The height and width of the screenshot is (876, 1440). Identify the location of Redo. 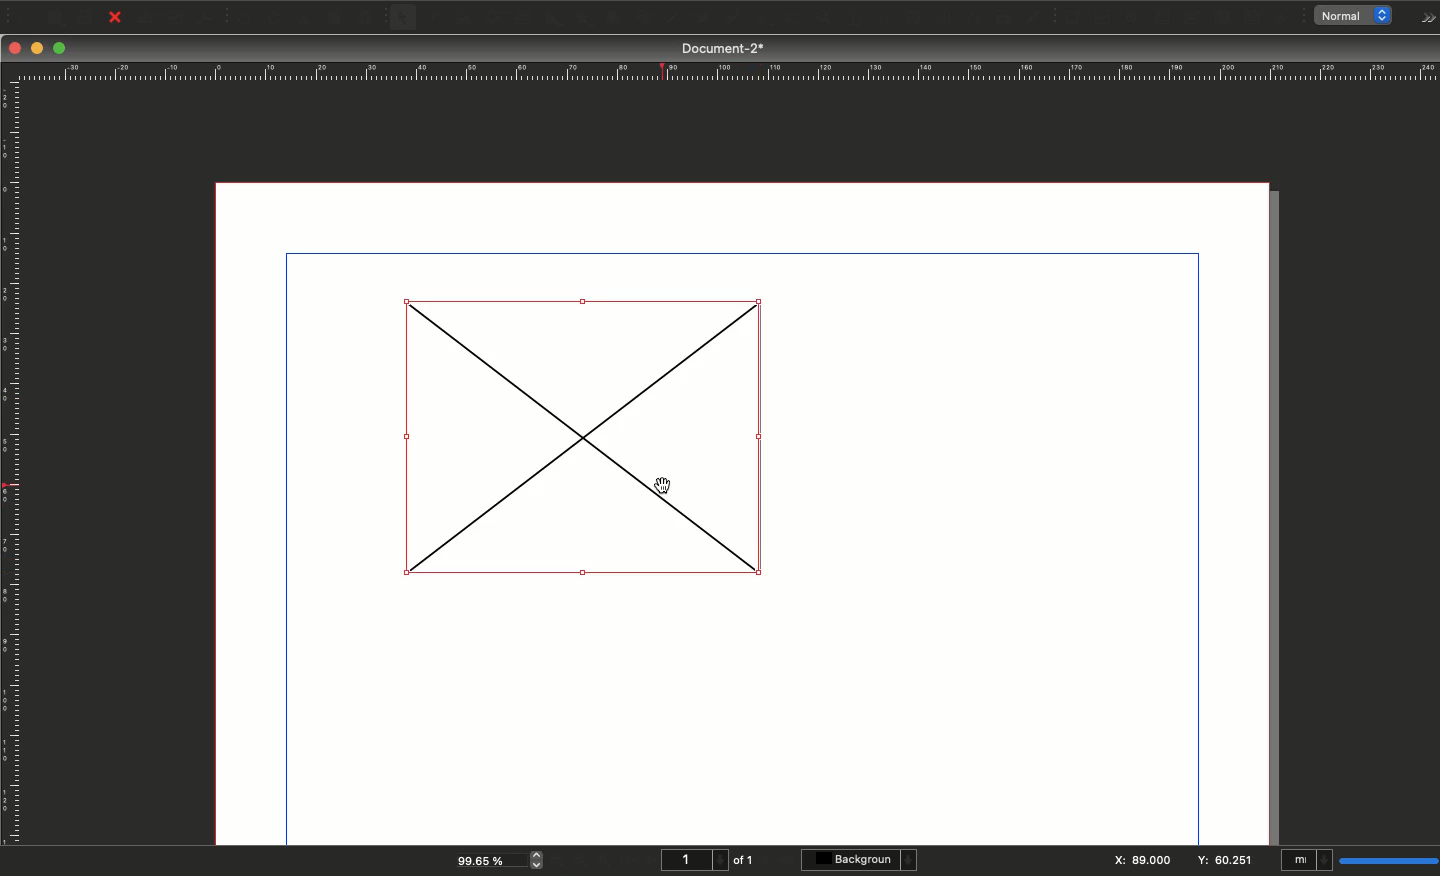
(275, 19).